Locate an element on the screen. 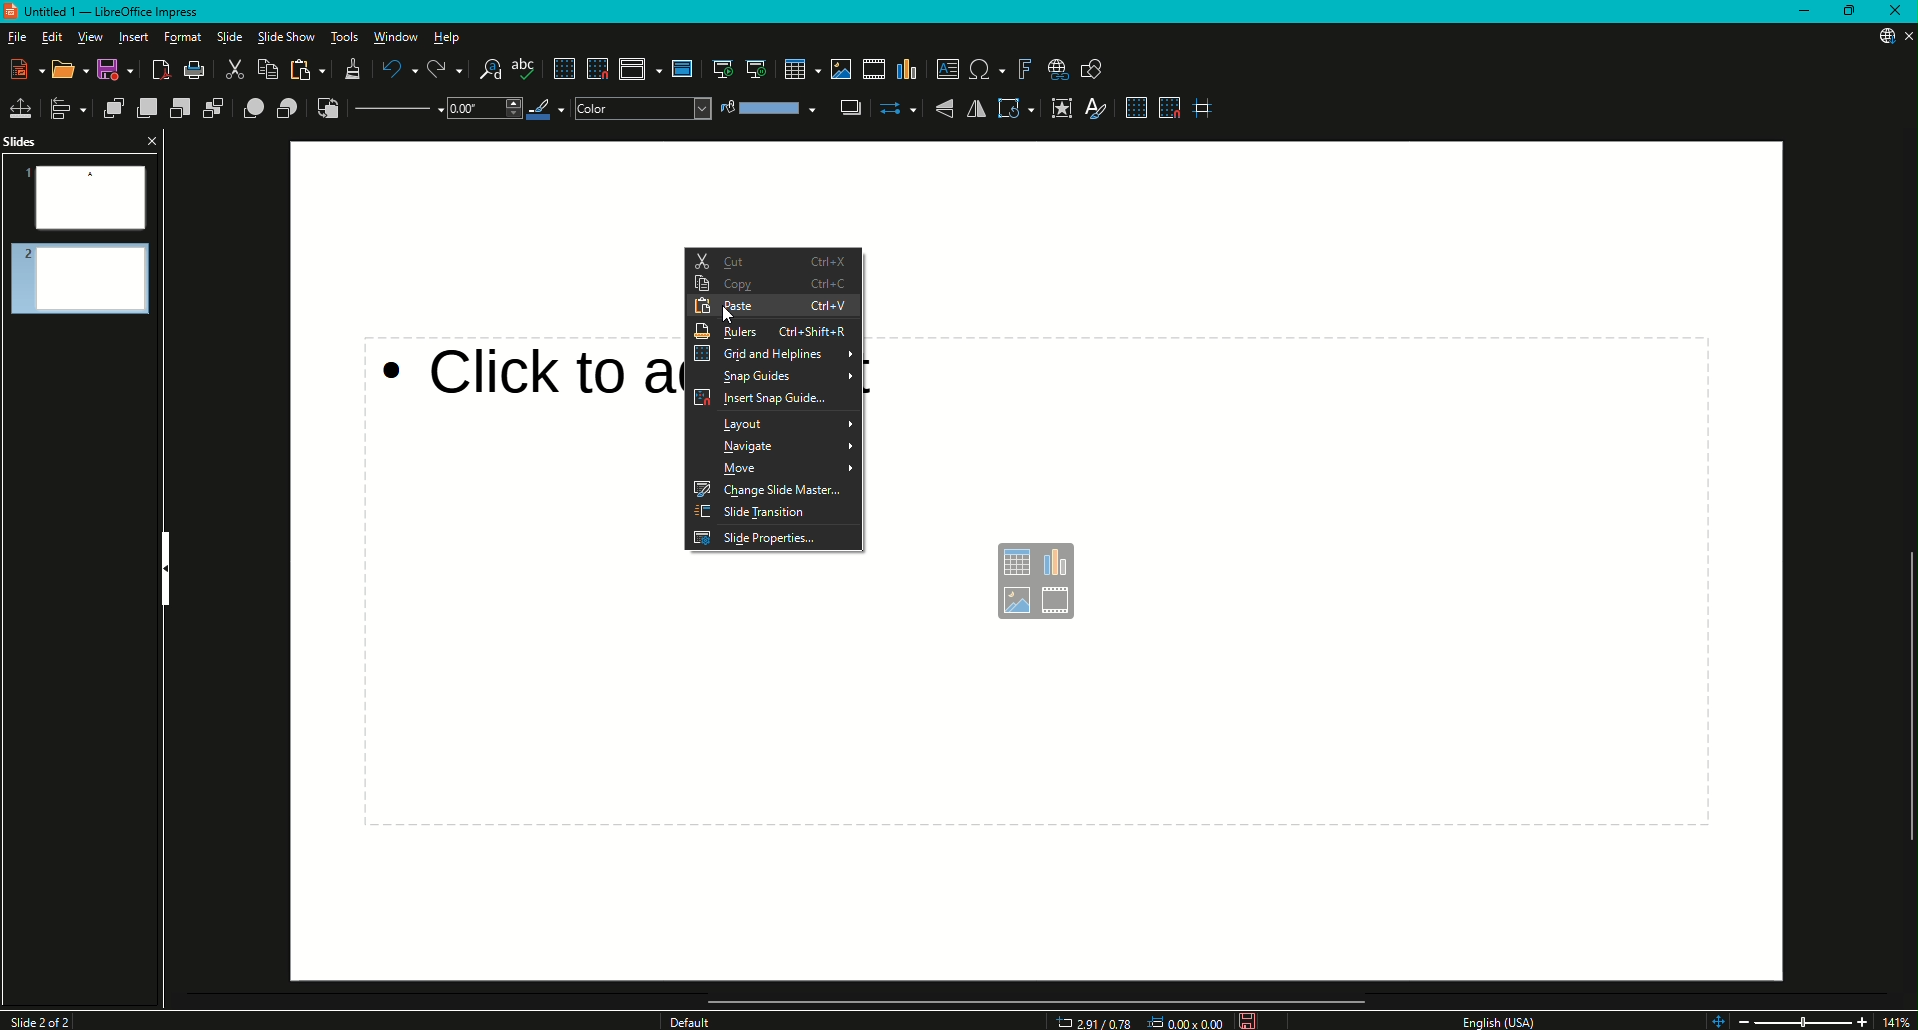 This screenshot has width=1918, height=1030. Export Directly as PDF is located at coordinates (160, 70).